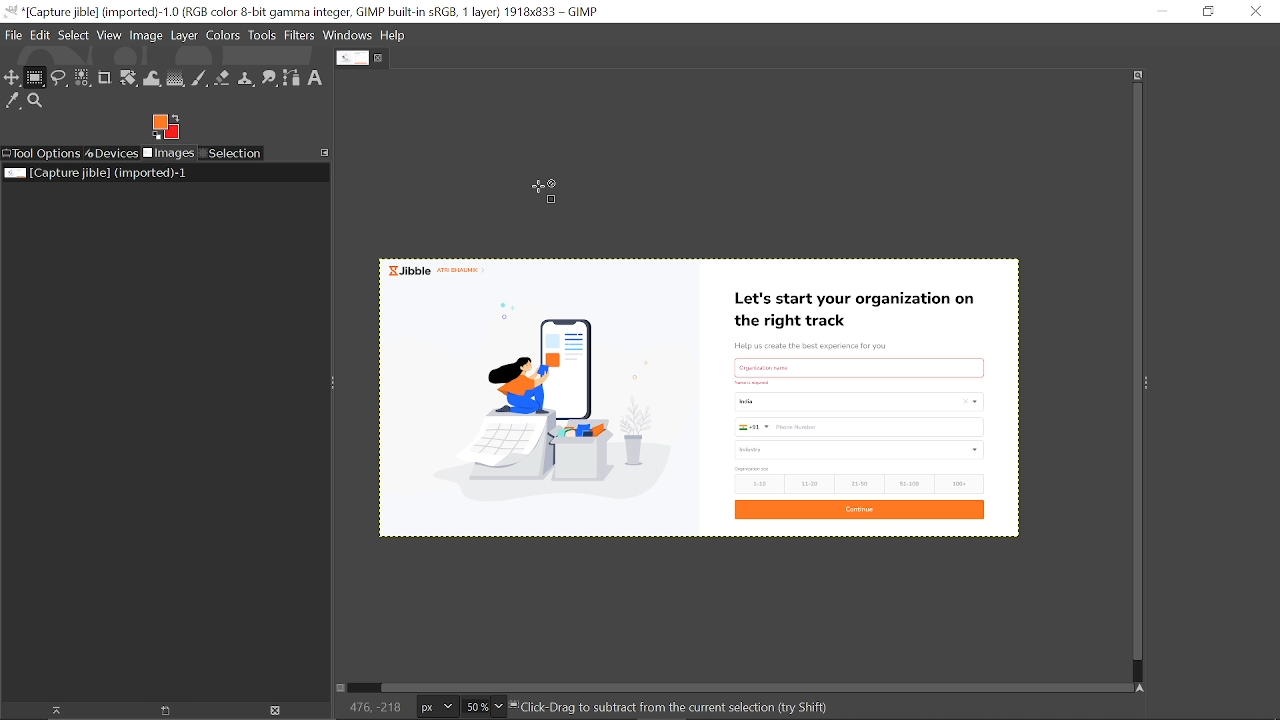 This screenshot has height=720, width=1280. What do you see at coordinates (110, 35) in the screenshot?
I see `View` at bounding box center [110, 35].